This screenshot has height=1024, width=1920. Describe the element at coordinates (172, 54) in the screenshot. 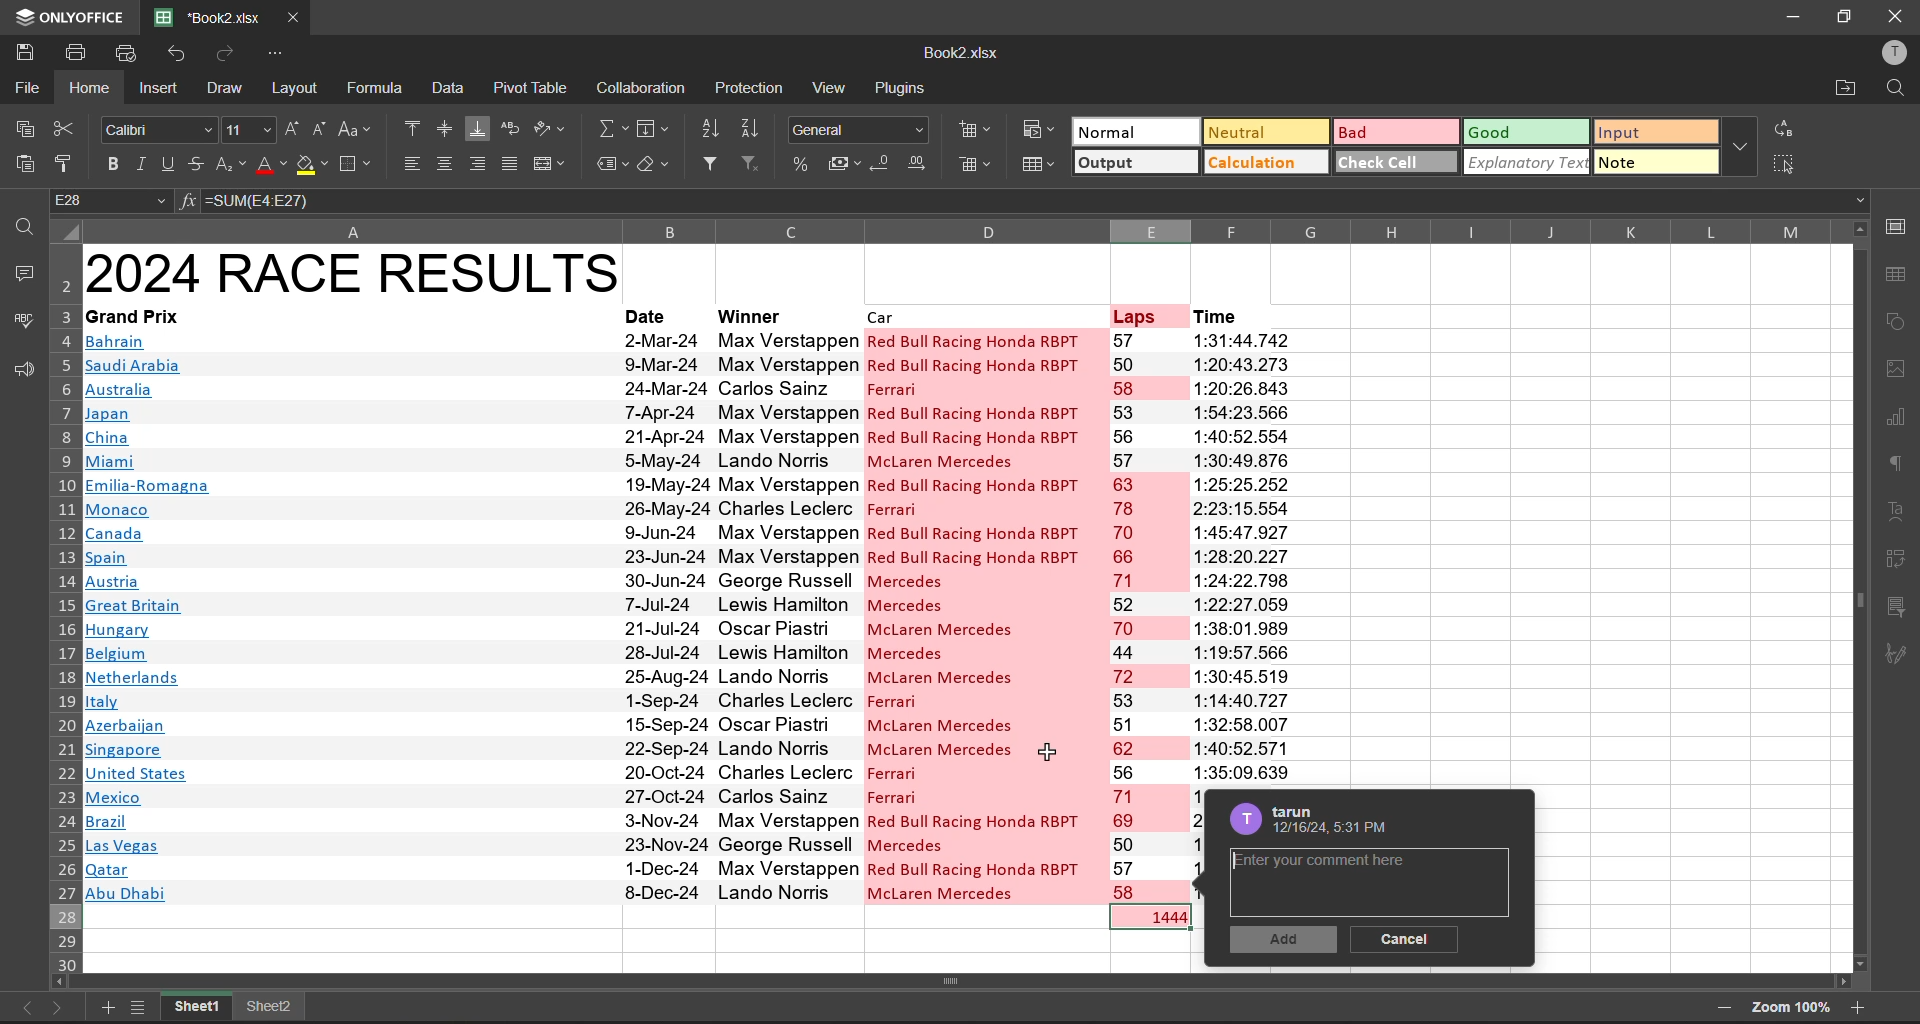

I see `undo` at that location.